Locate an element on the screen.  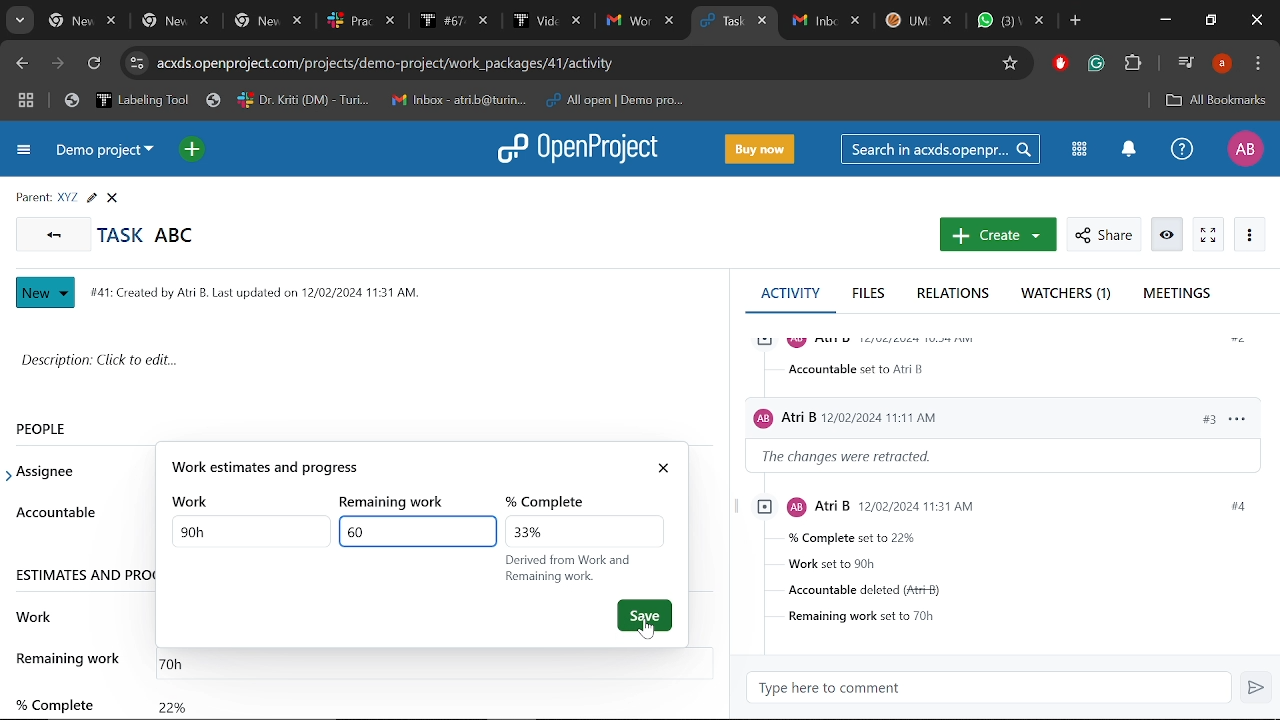
Watchers  is located at coordinates (1069, 295).